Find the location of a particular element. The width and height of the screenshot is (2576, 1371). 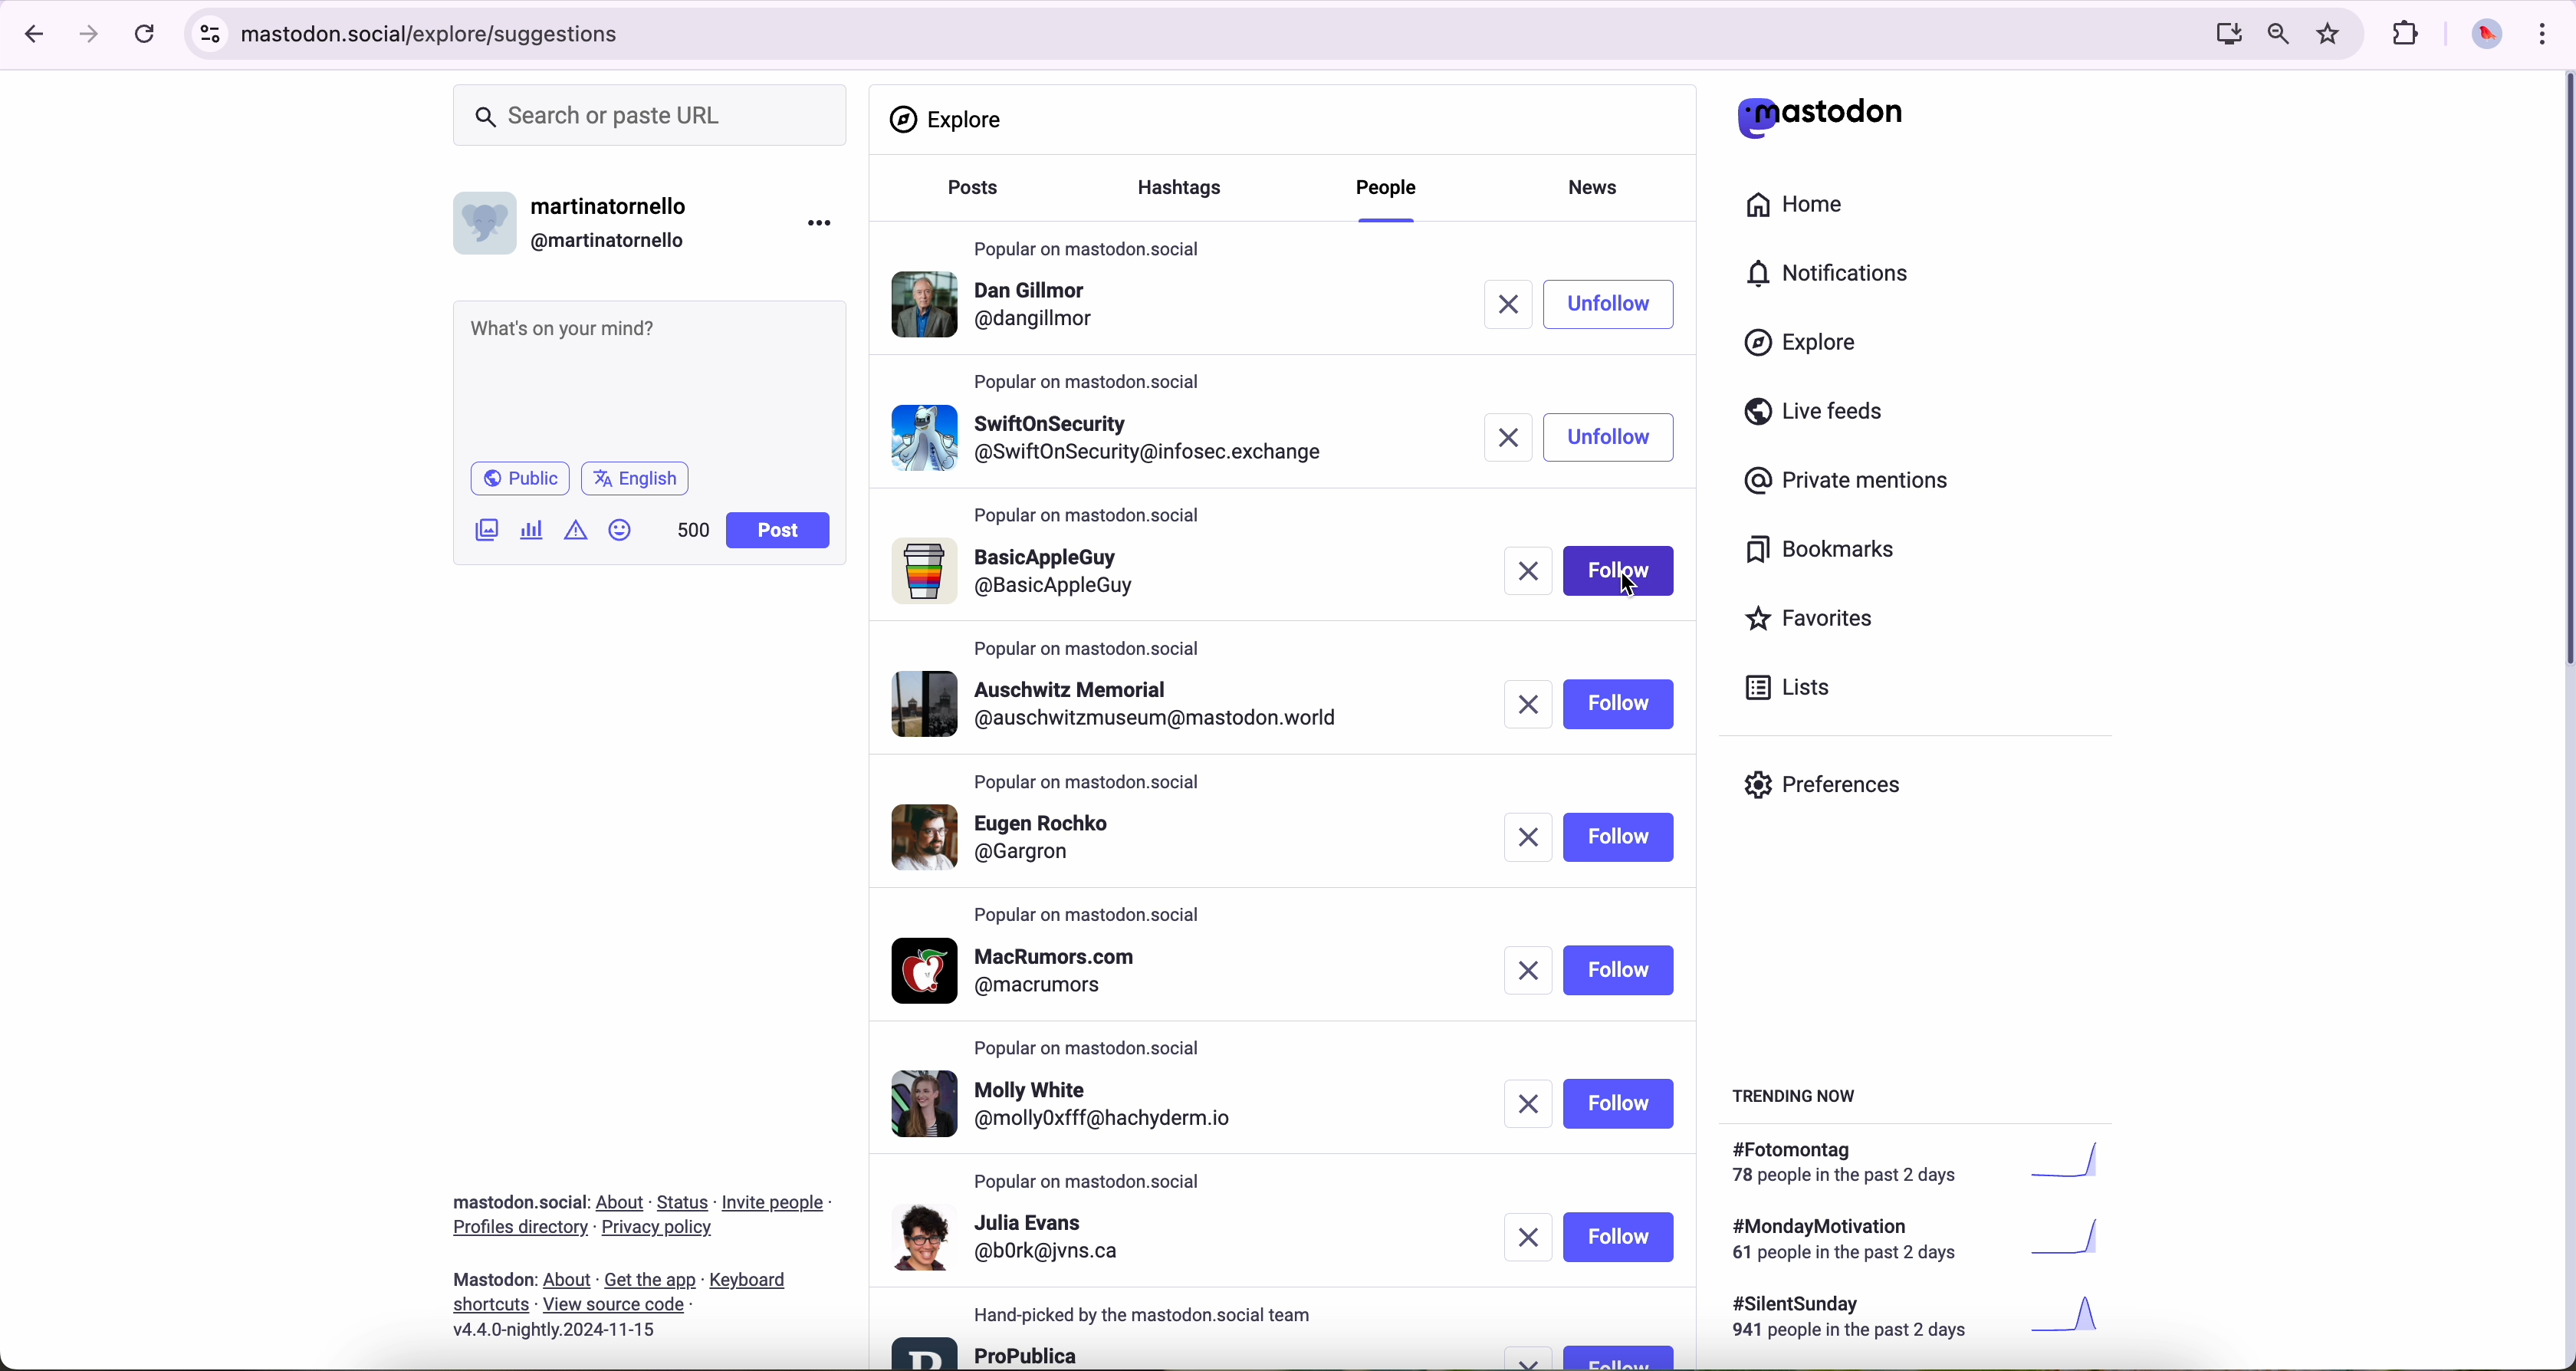

profile is located at coordinates (1013, 1236).